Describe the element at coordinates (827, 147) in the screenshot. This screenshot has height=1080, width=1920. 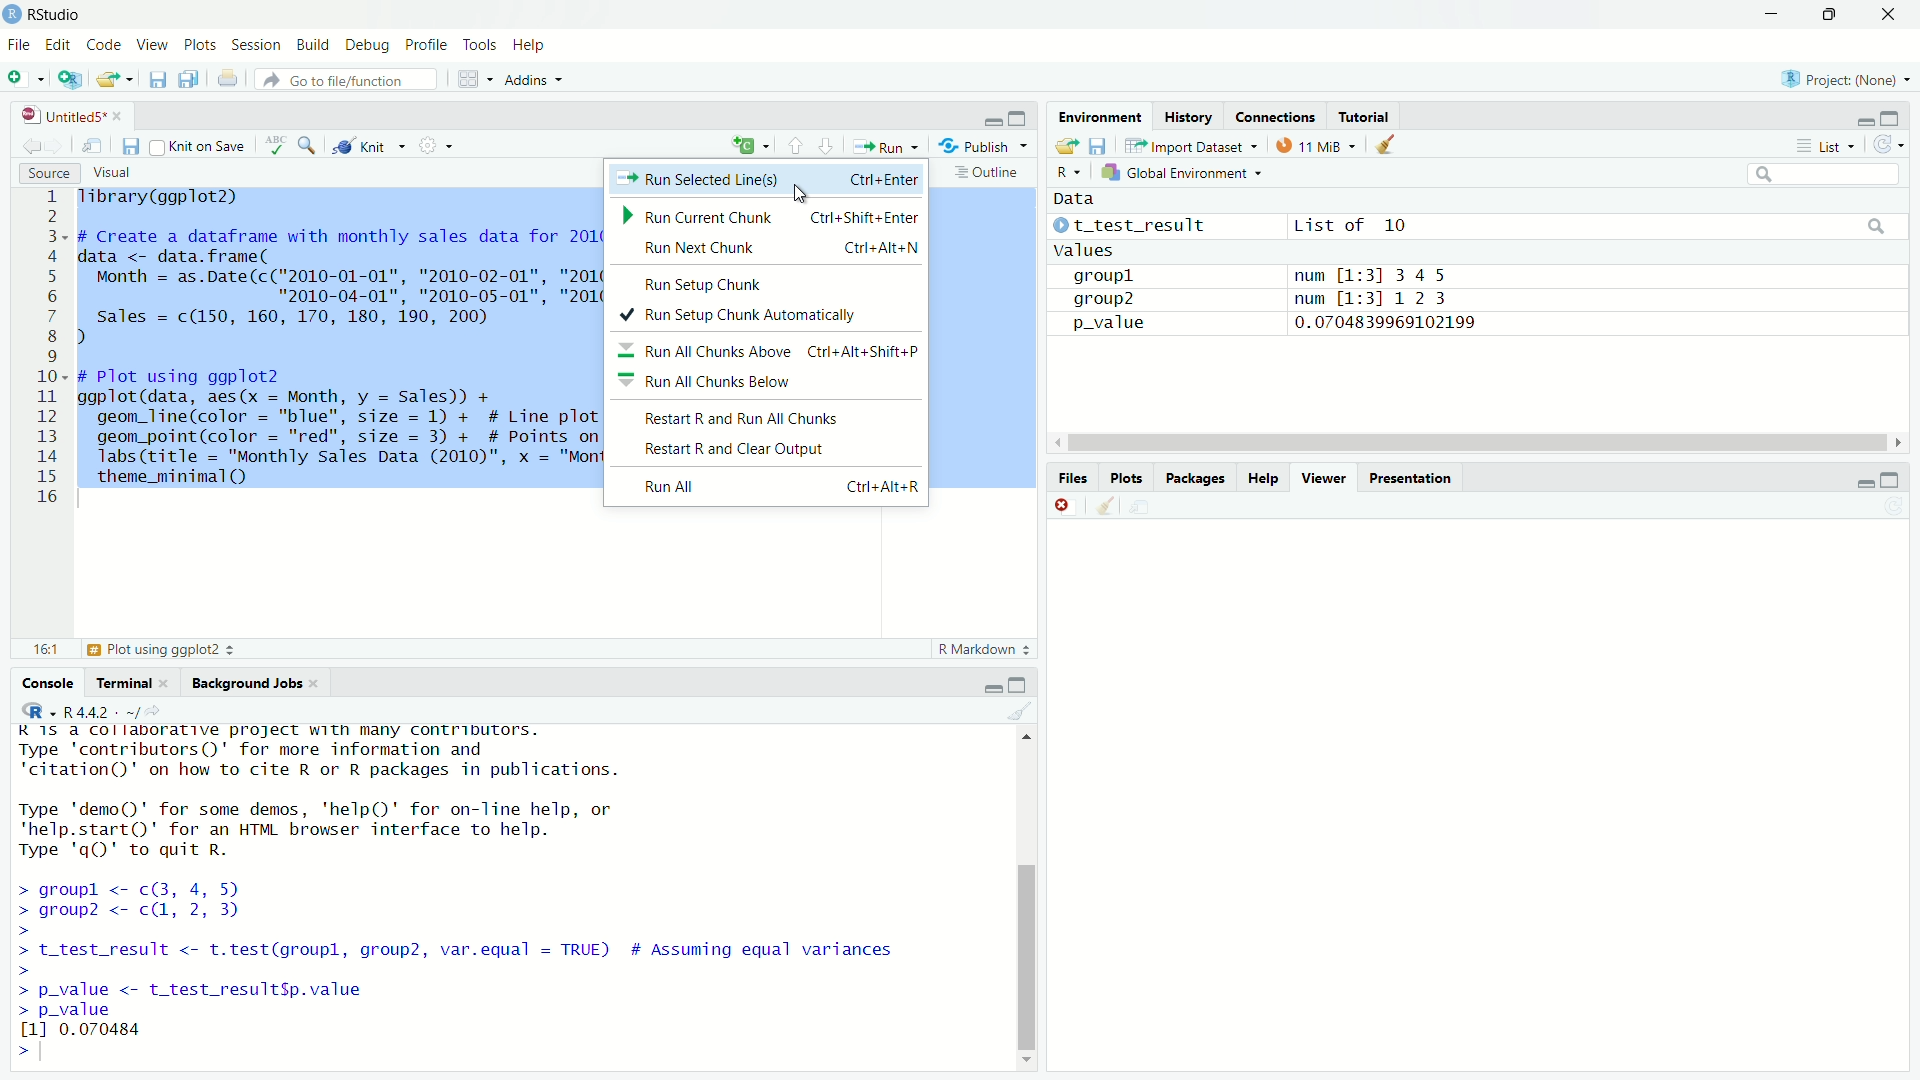
I see `go to next section` at that location.